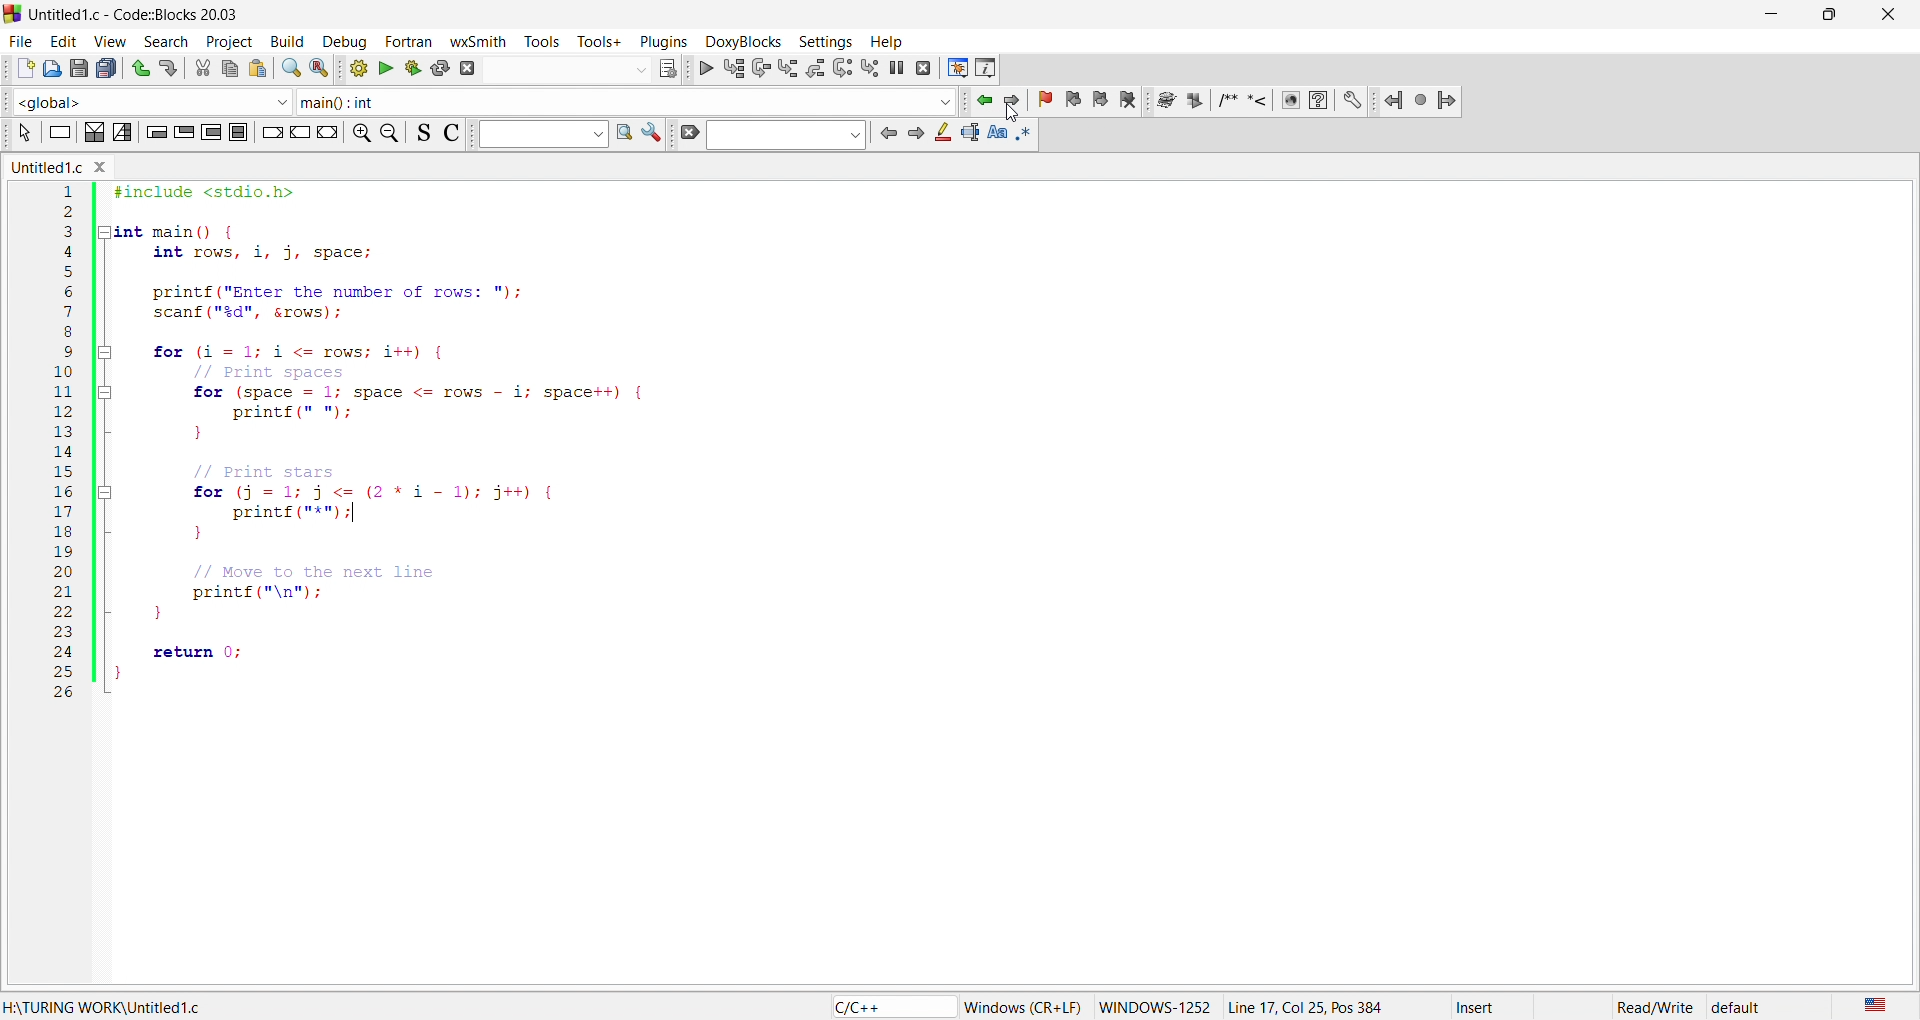 The height and width of the screenshot is (1020, 1920). What do you see at coordinates (664, 39) in the screenshot?
I see `plugins` at bounding box center [664, 39].